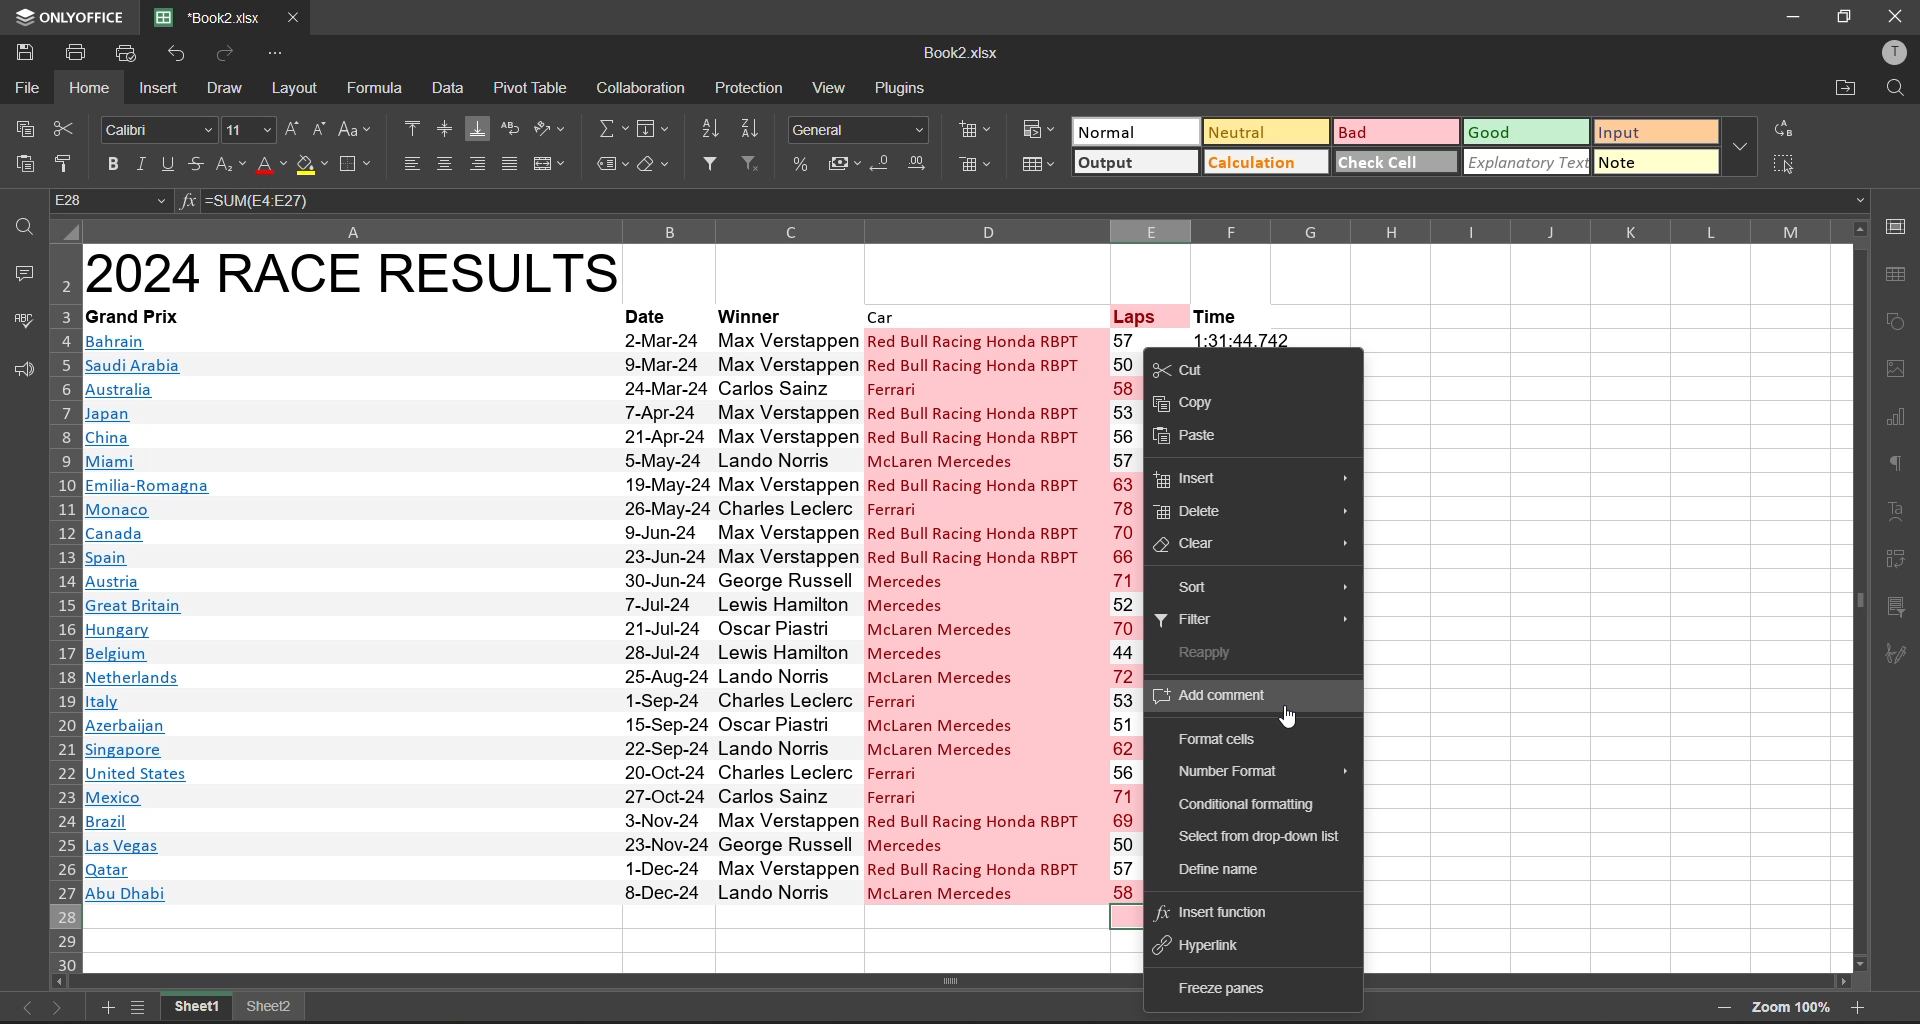 The image size is (1920, 1024). Describe the element at coordinates (125, 52) in the screenshot. I see `quick print` at that location.